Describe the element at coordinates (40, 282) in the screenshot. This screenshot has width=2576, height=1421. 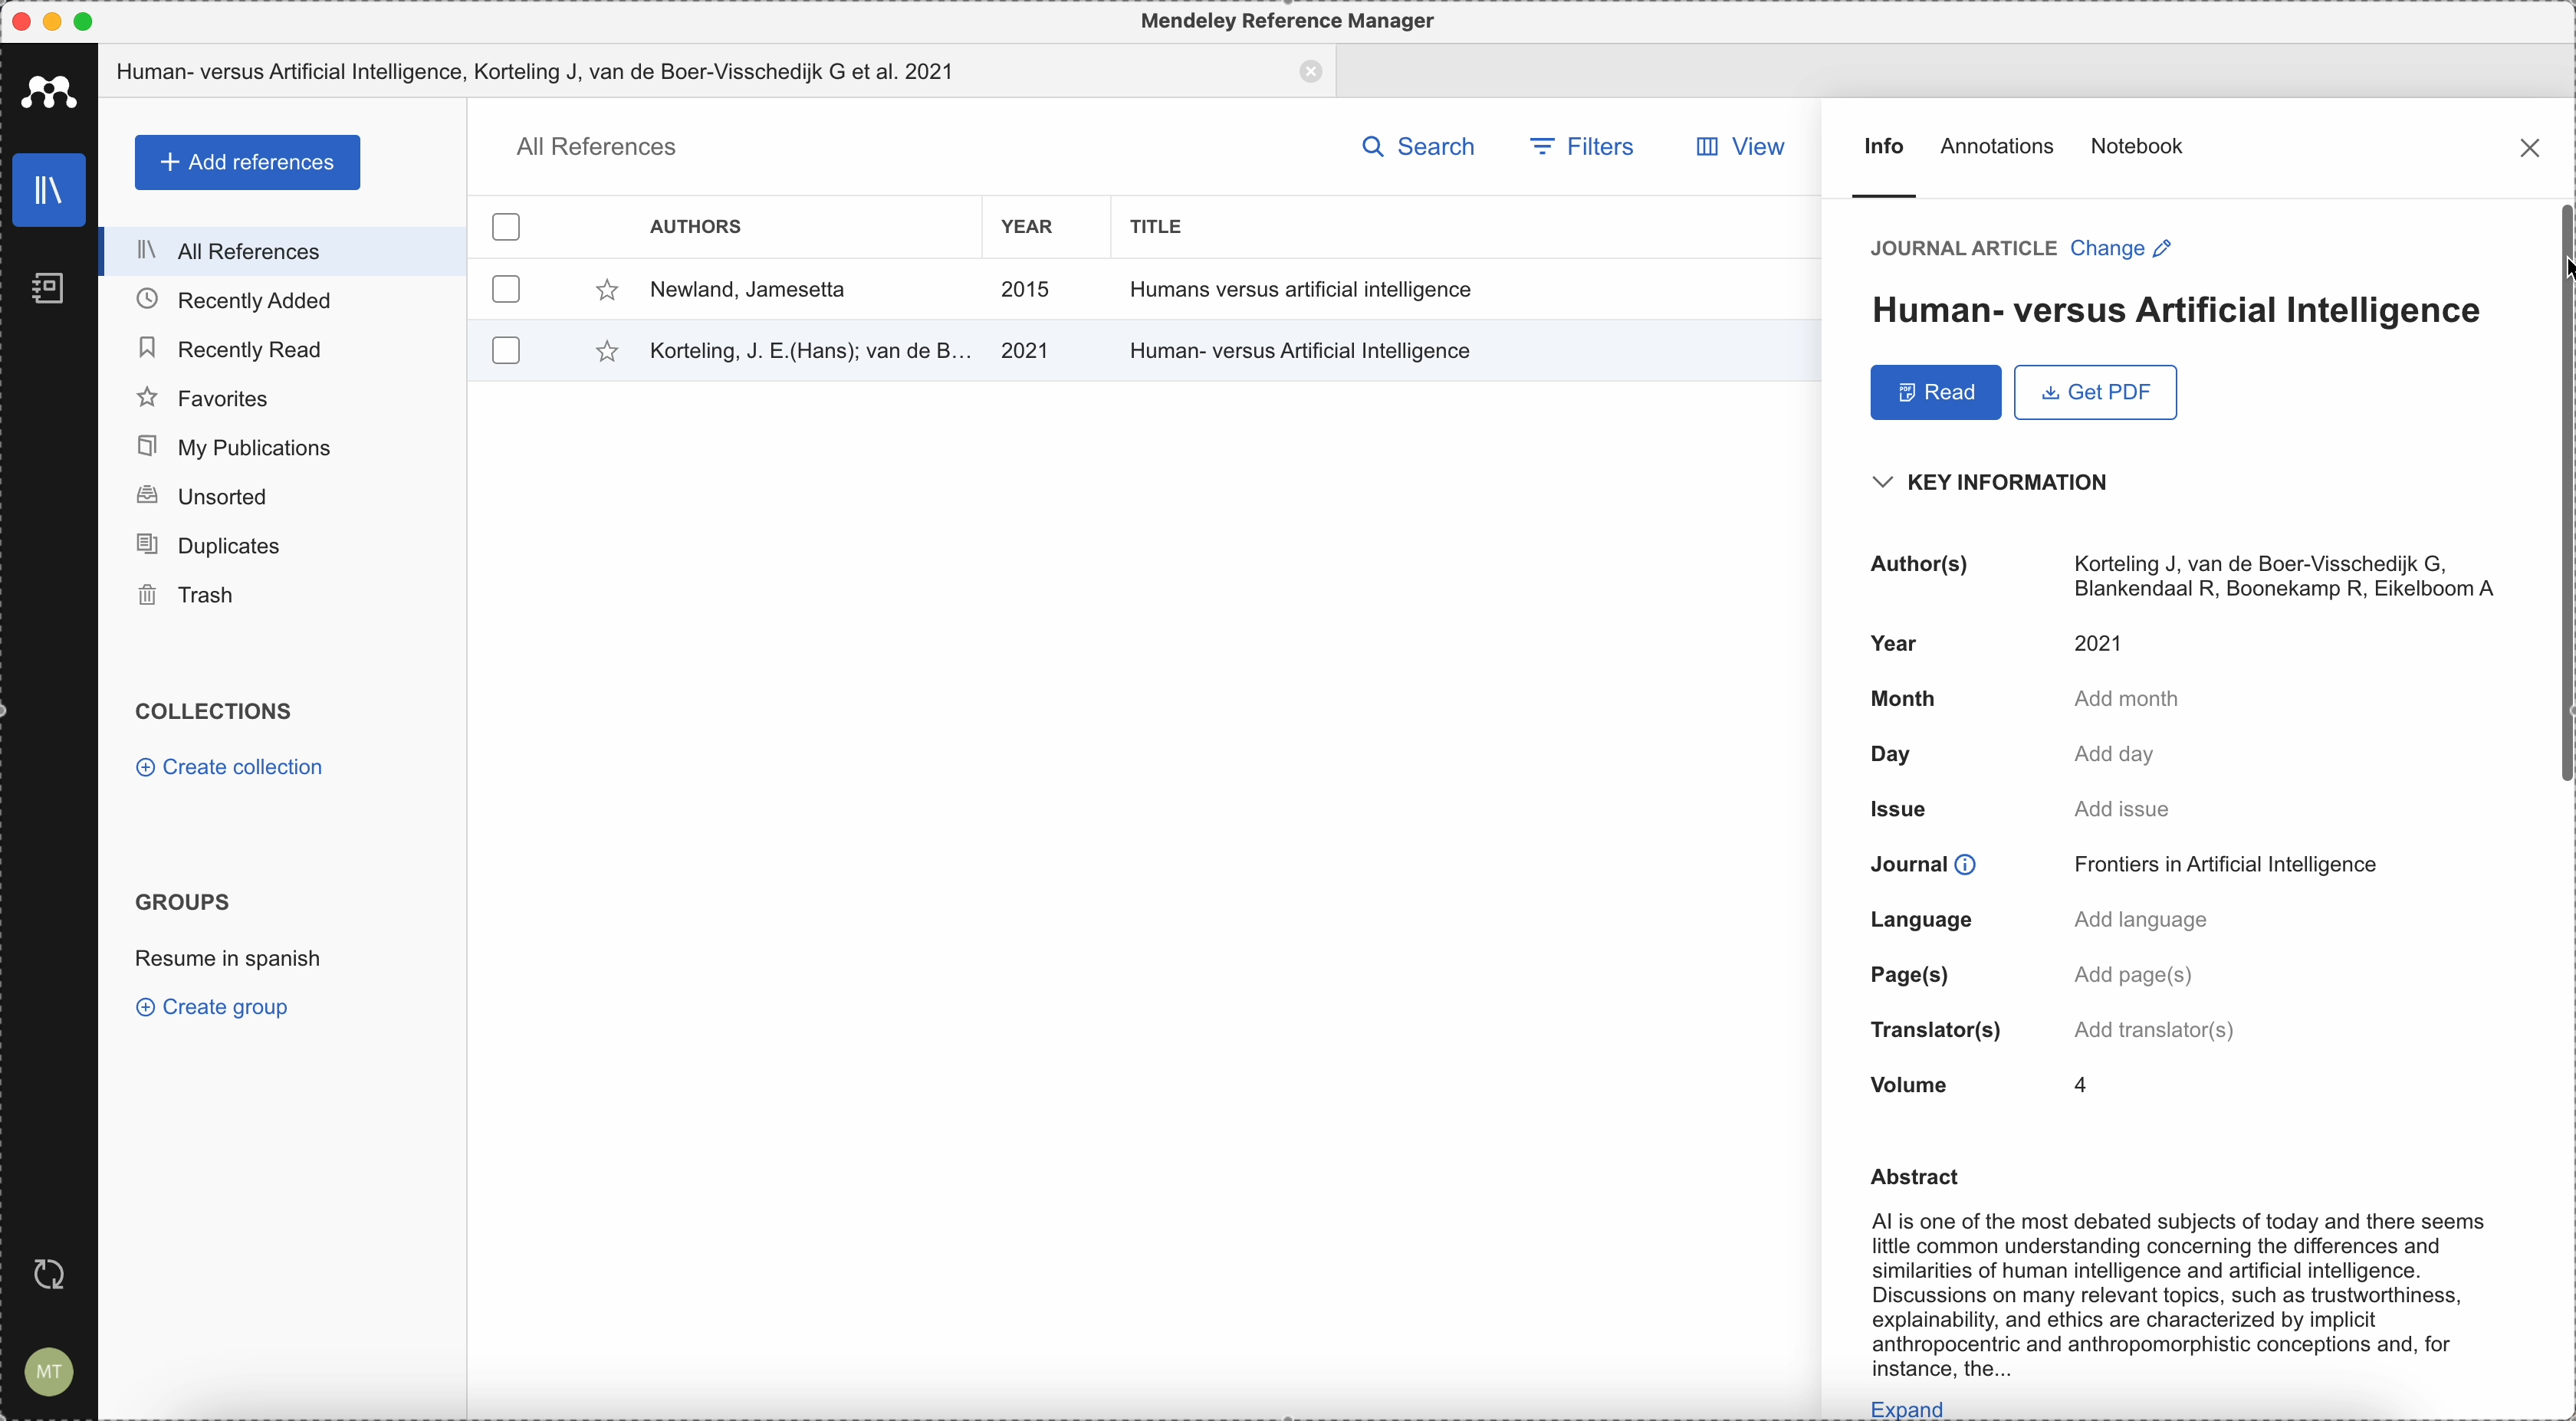
I see `notebooks` at that location.